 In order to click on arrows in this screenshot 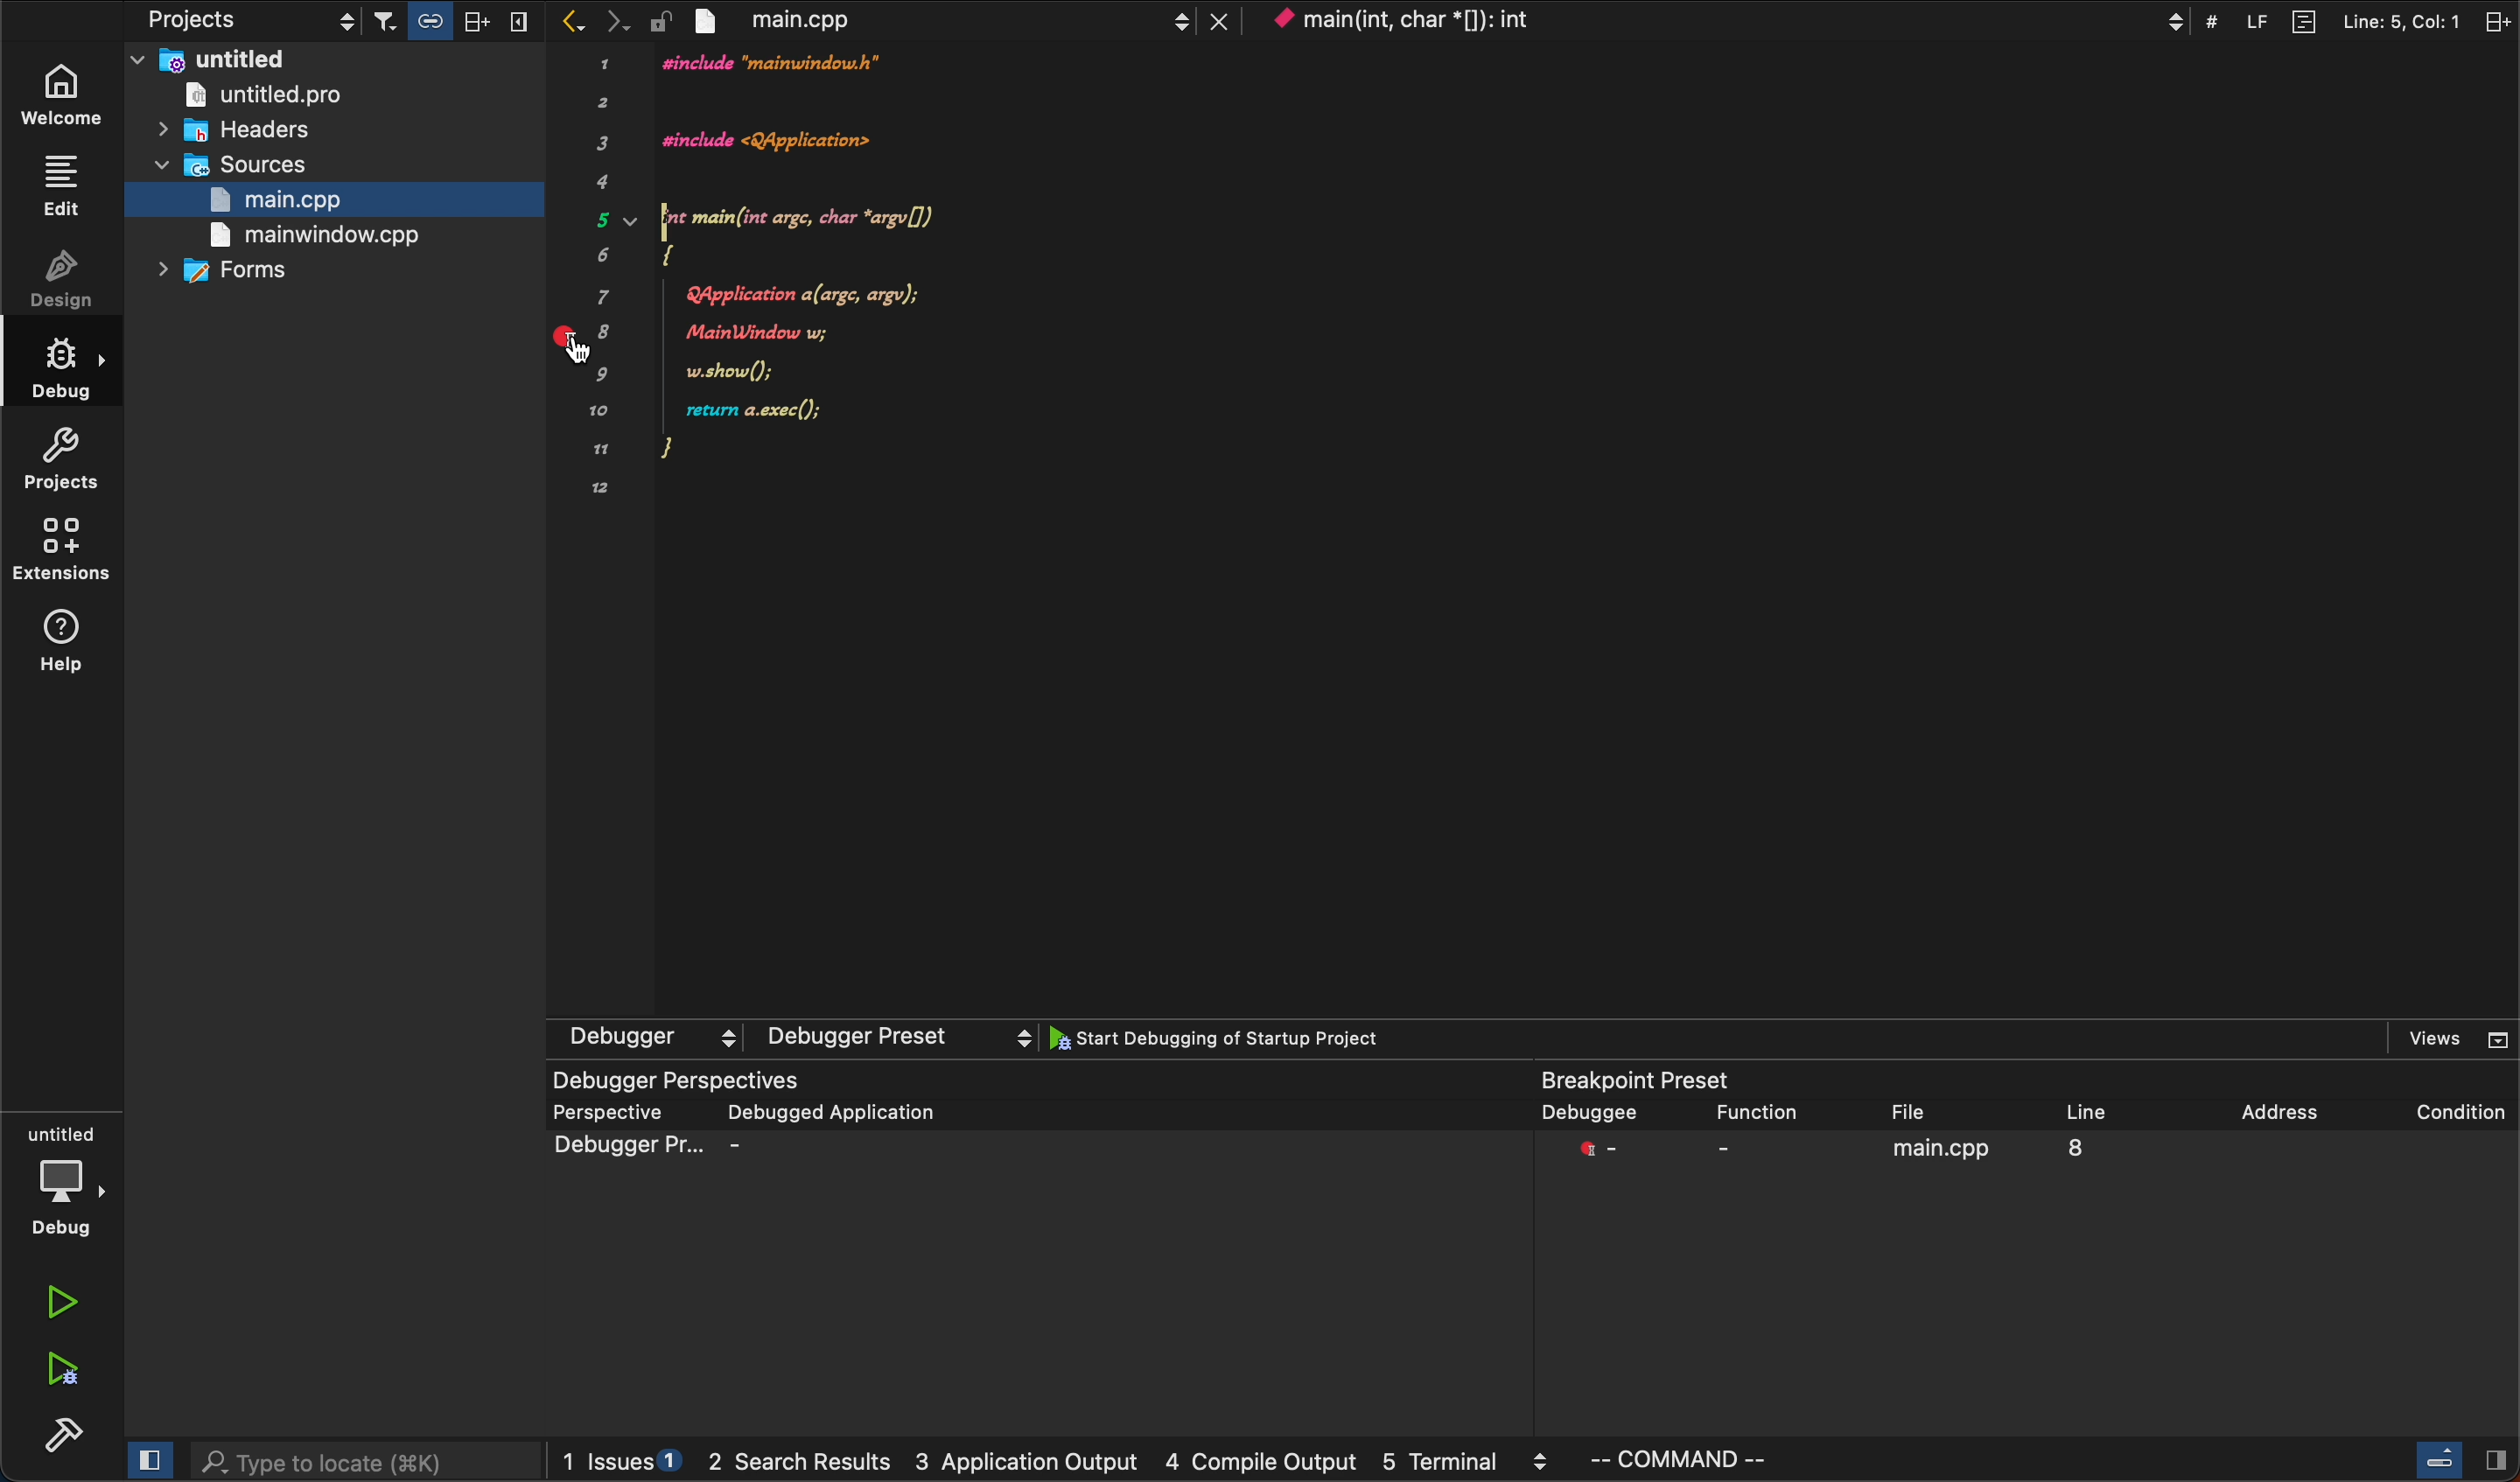, I will do `click(591, 21)`.